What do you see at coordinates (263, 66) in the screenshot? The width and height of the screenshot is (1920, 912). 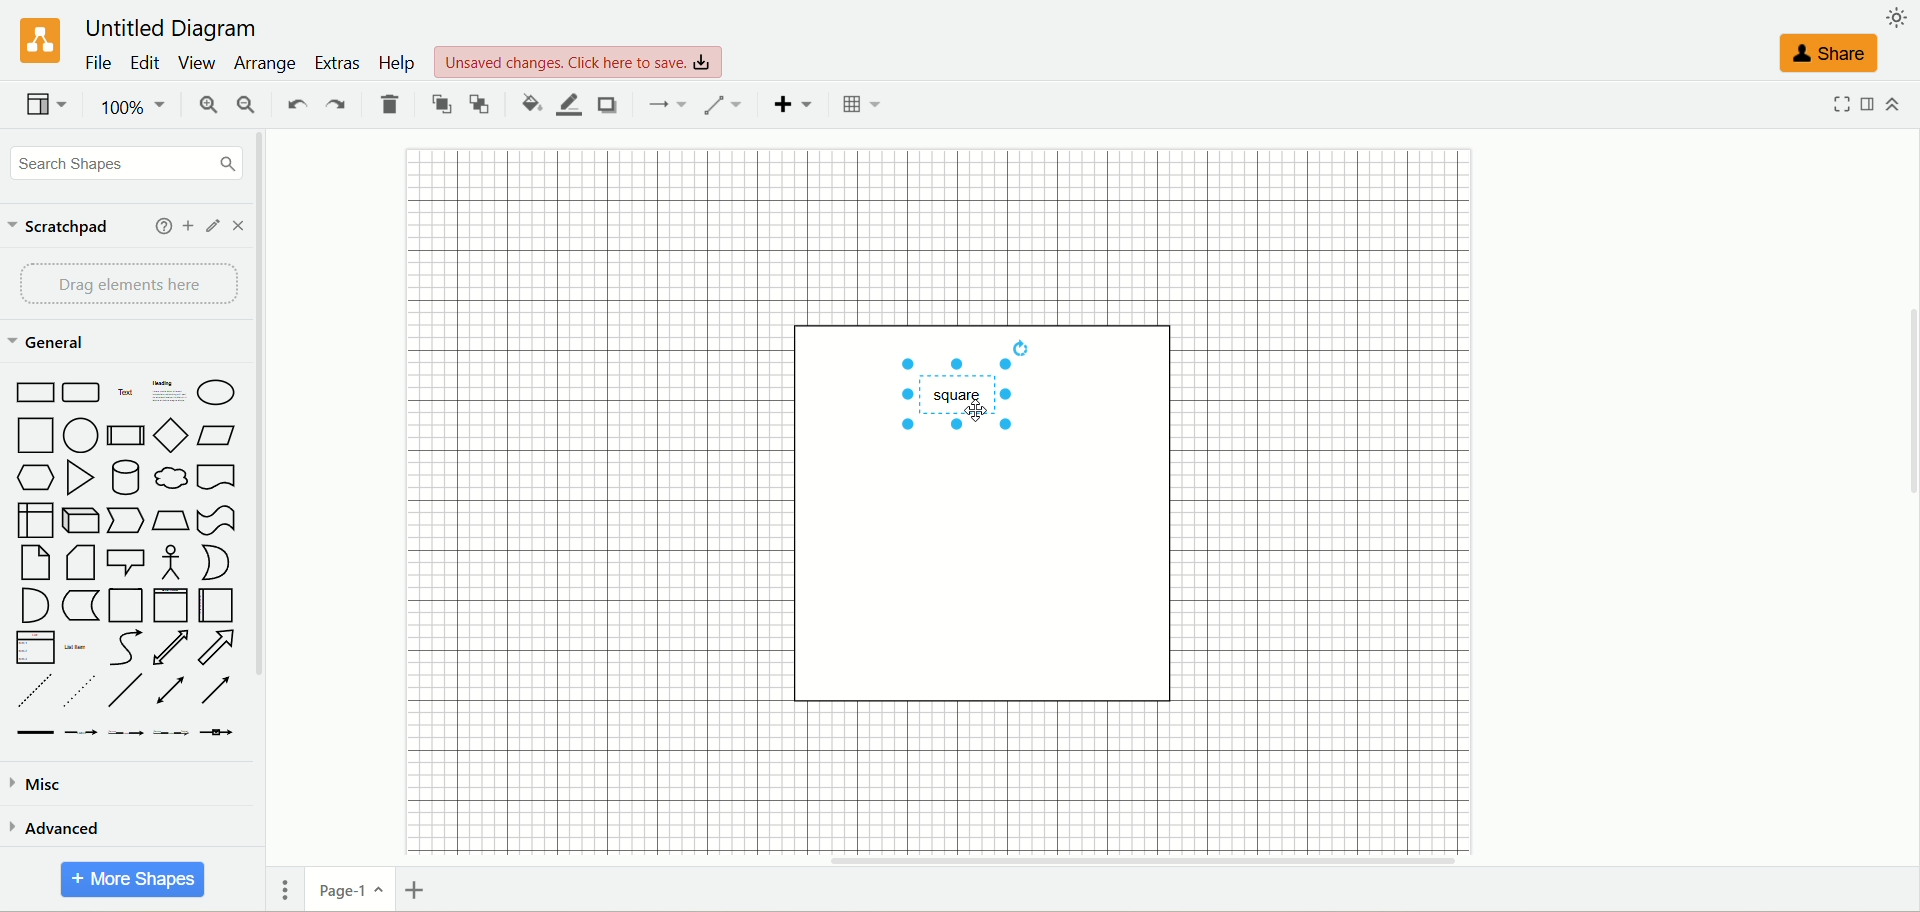 I see `arrange` at bounding box center [263, 66].